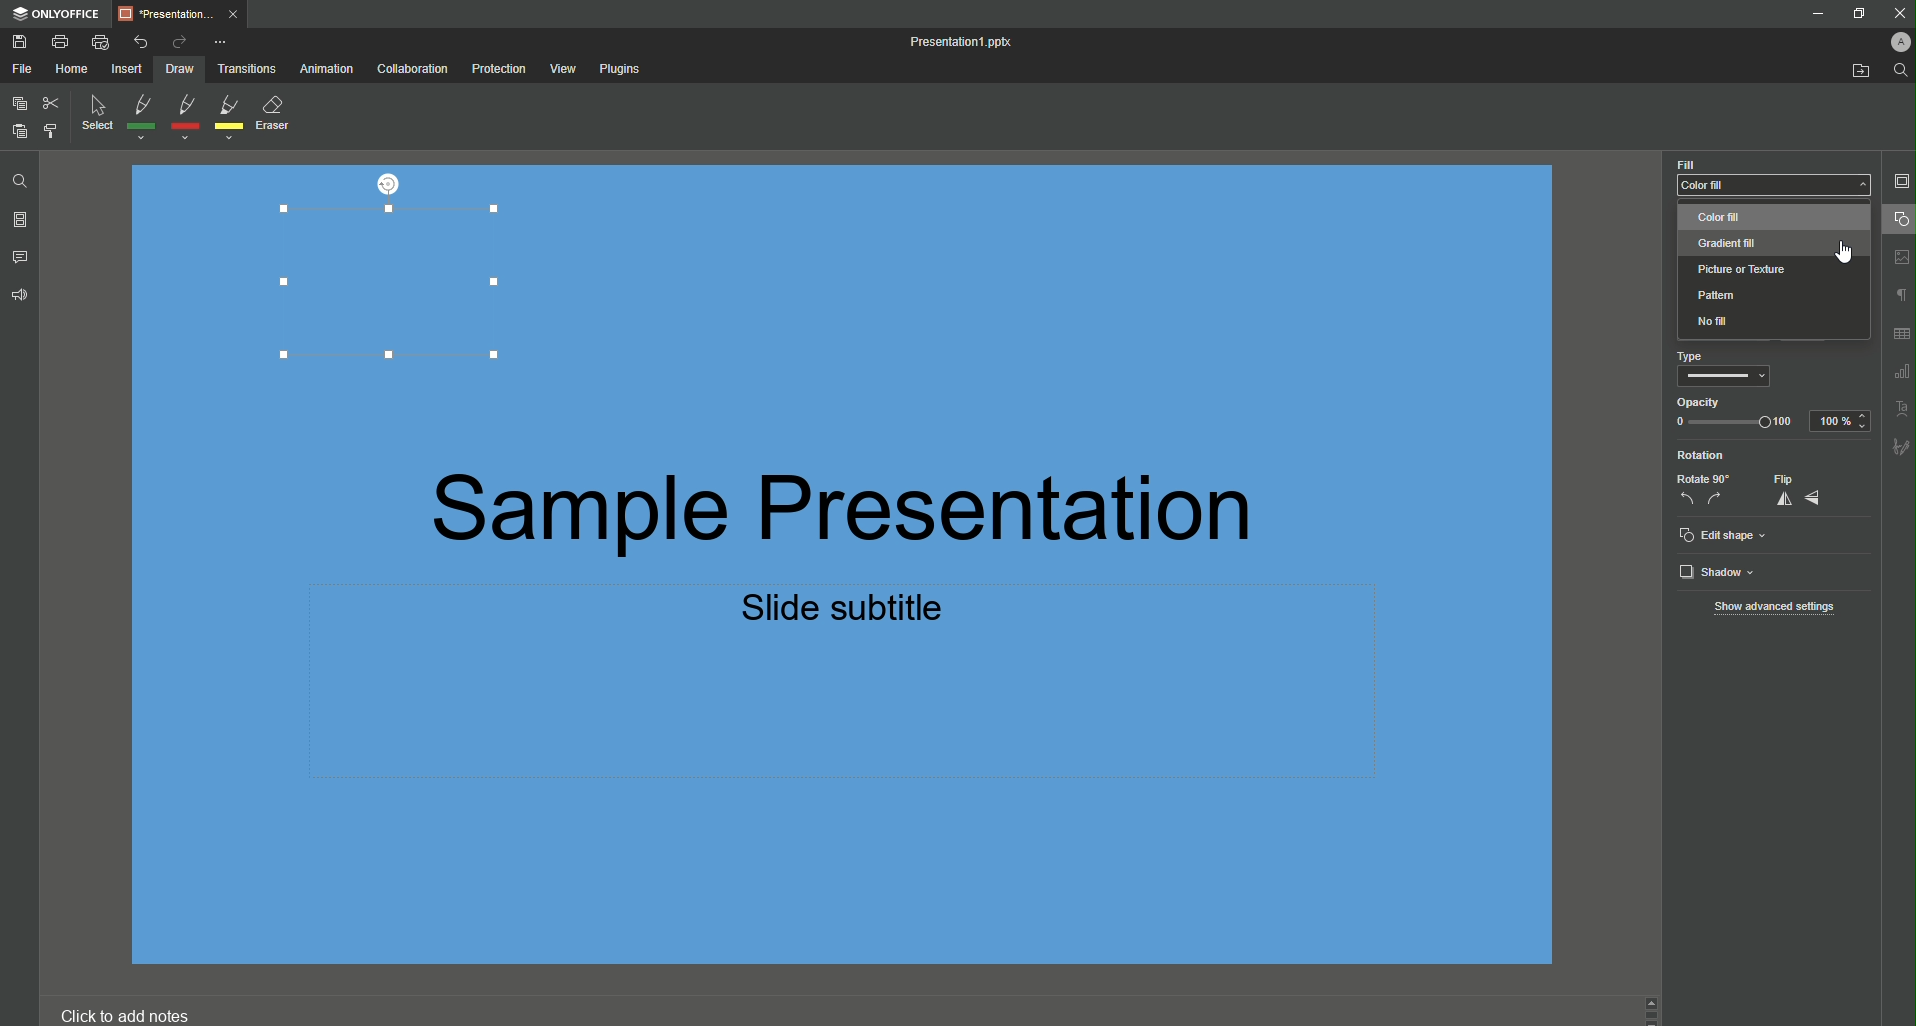 This screenshot has height=1026, width=1916. What do you see at coordinates (230, 118) in the screenshot?
I see `Yellow` at bounding box center [230, 118].